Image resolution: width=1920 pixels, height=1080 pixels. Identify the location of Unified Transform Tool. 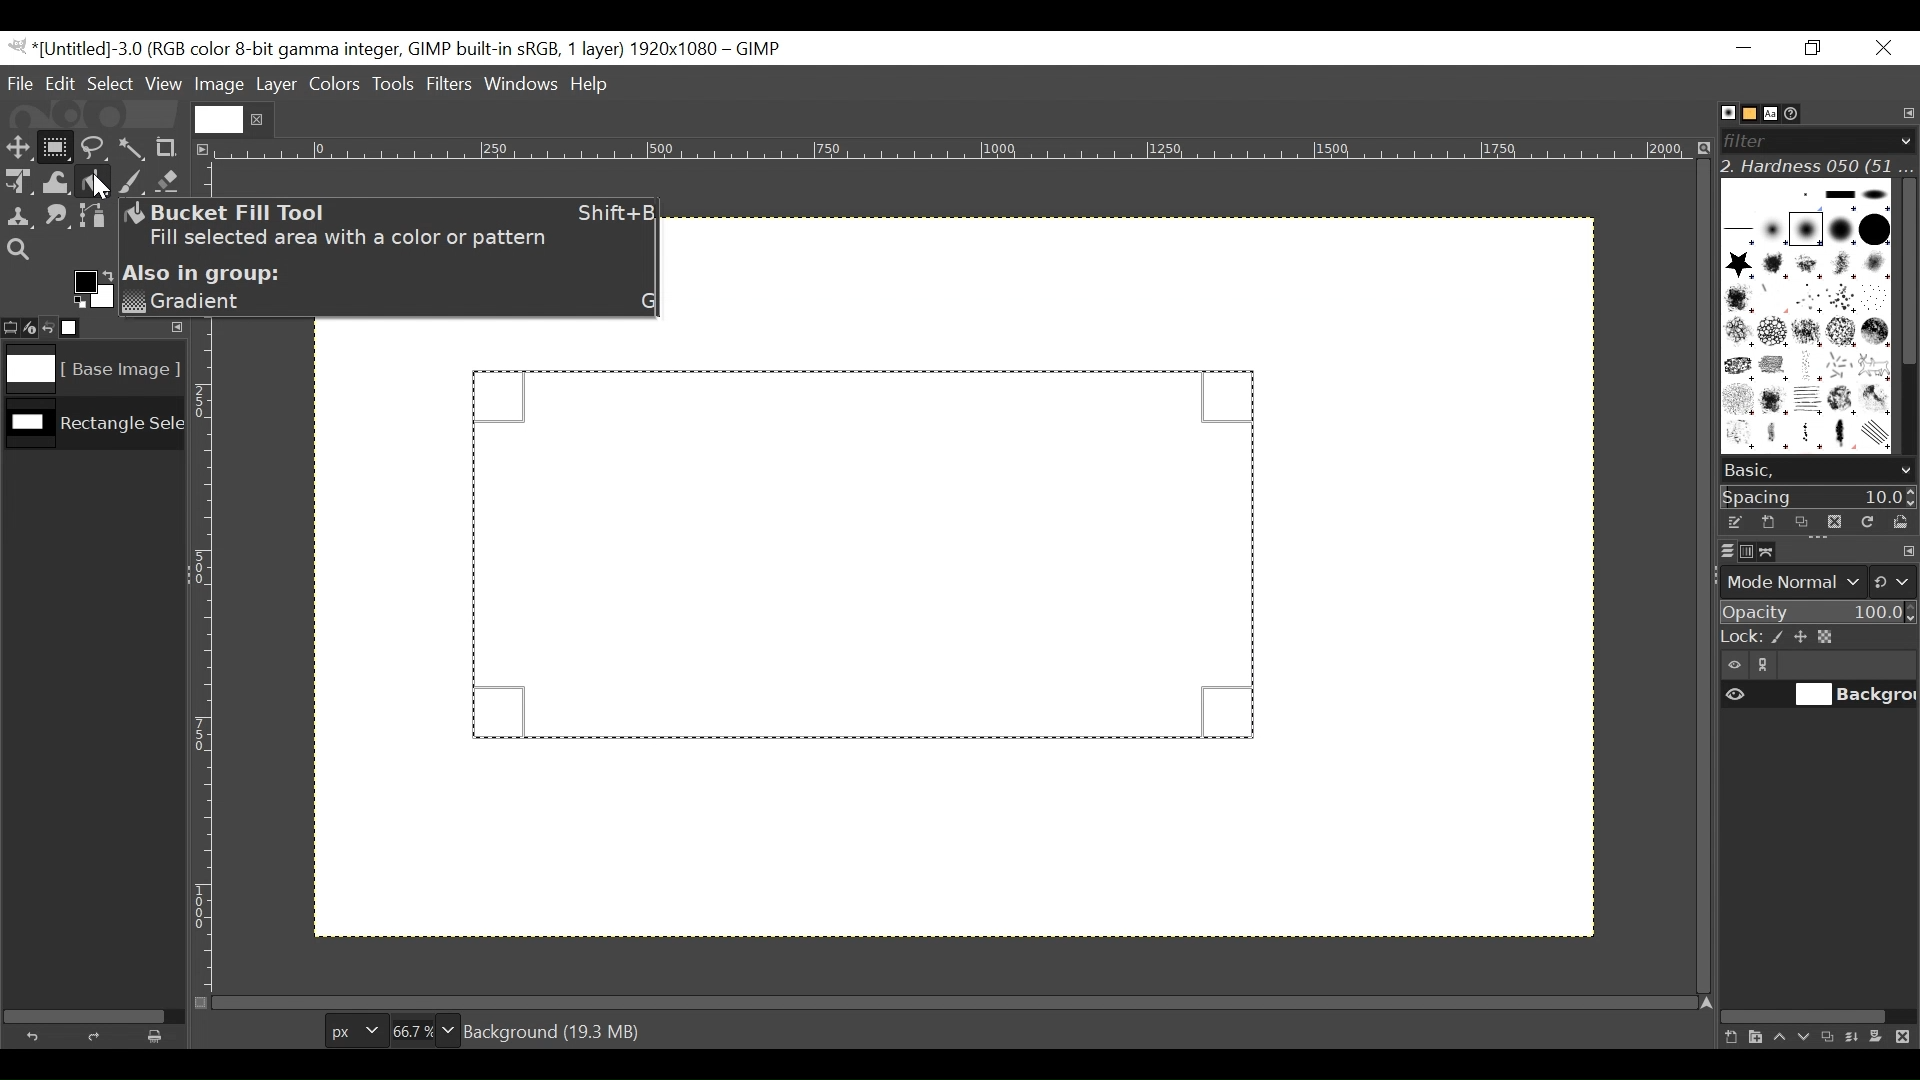
(17, 181).